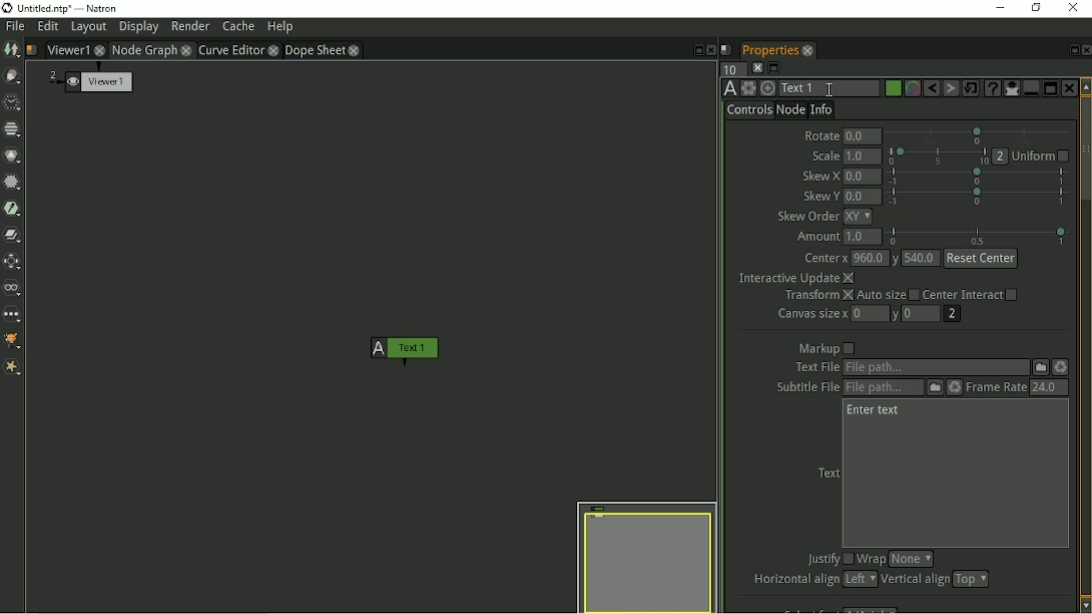 This screenshot has height=614, width=1092. Describe the element at coordinates (828, 559) in the screenshot. I see `Justify` at that location.